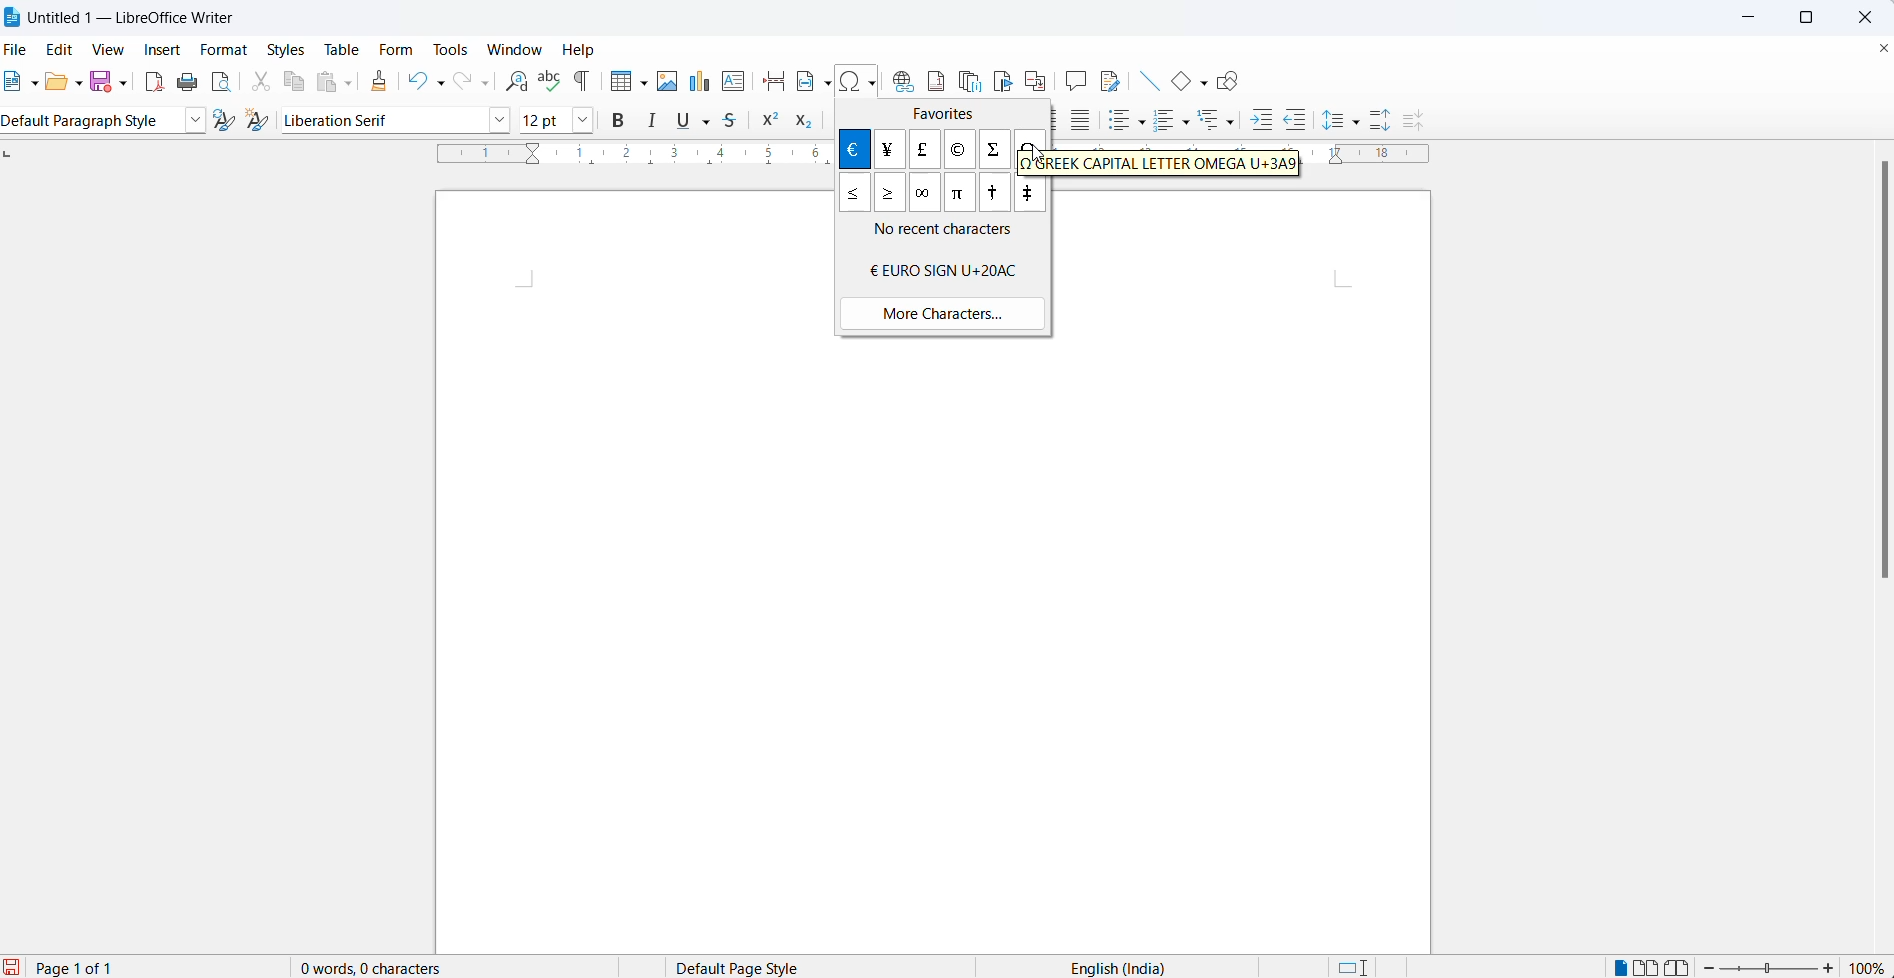  I want to click on select outline formatting, so click(1223, 122).